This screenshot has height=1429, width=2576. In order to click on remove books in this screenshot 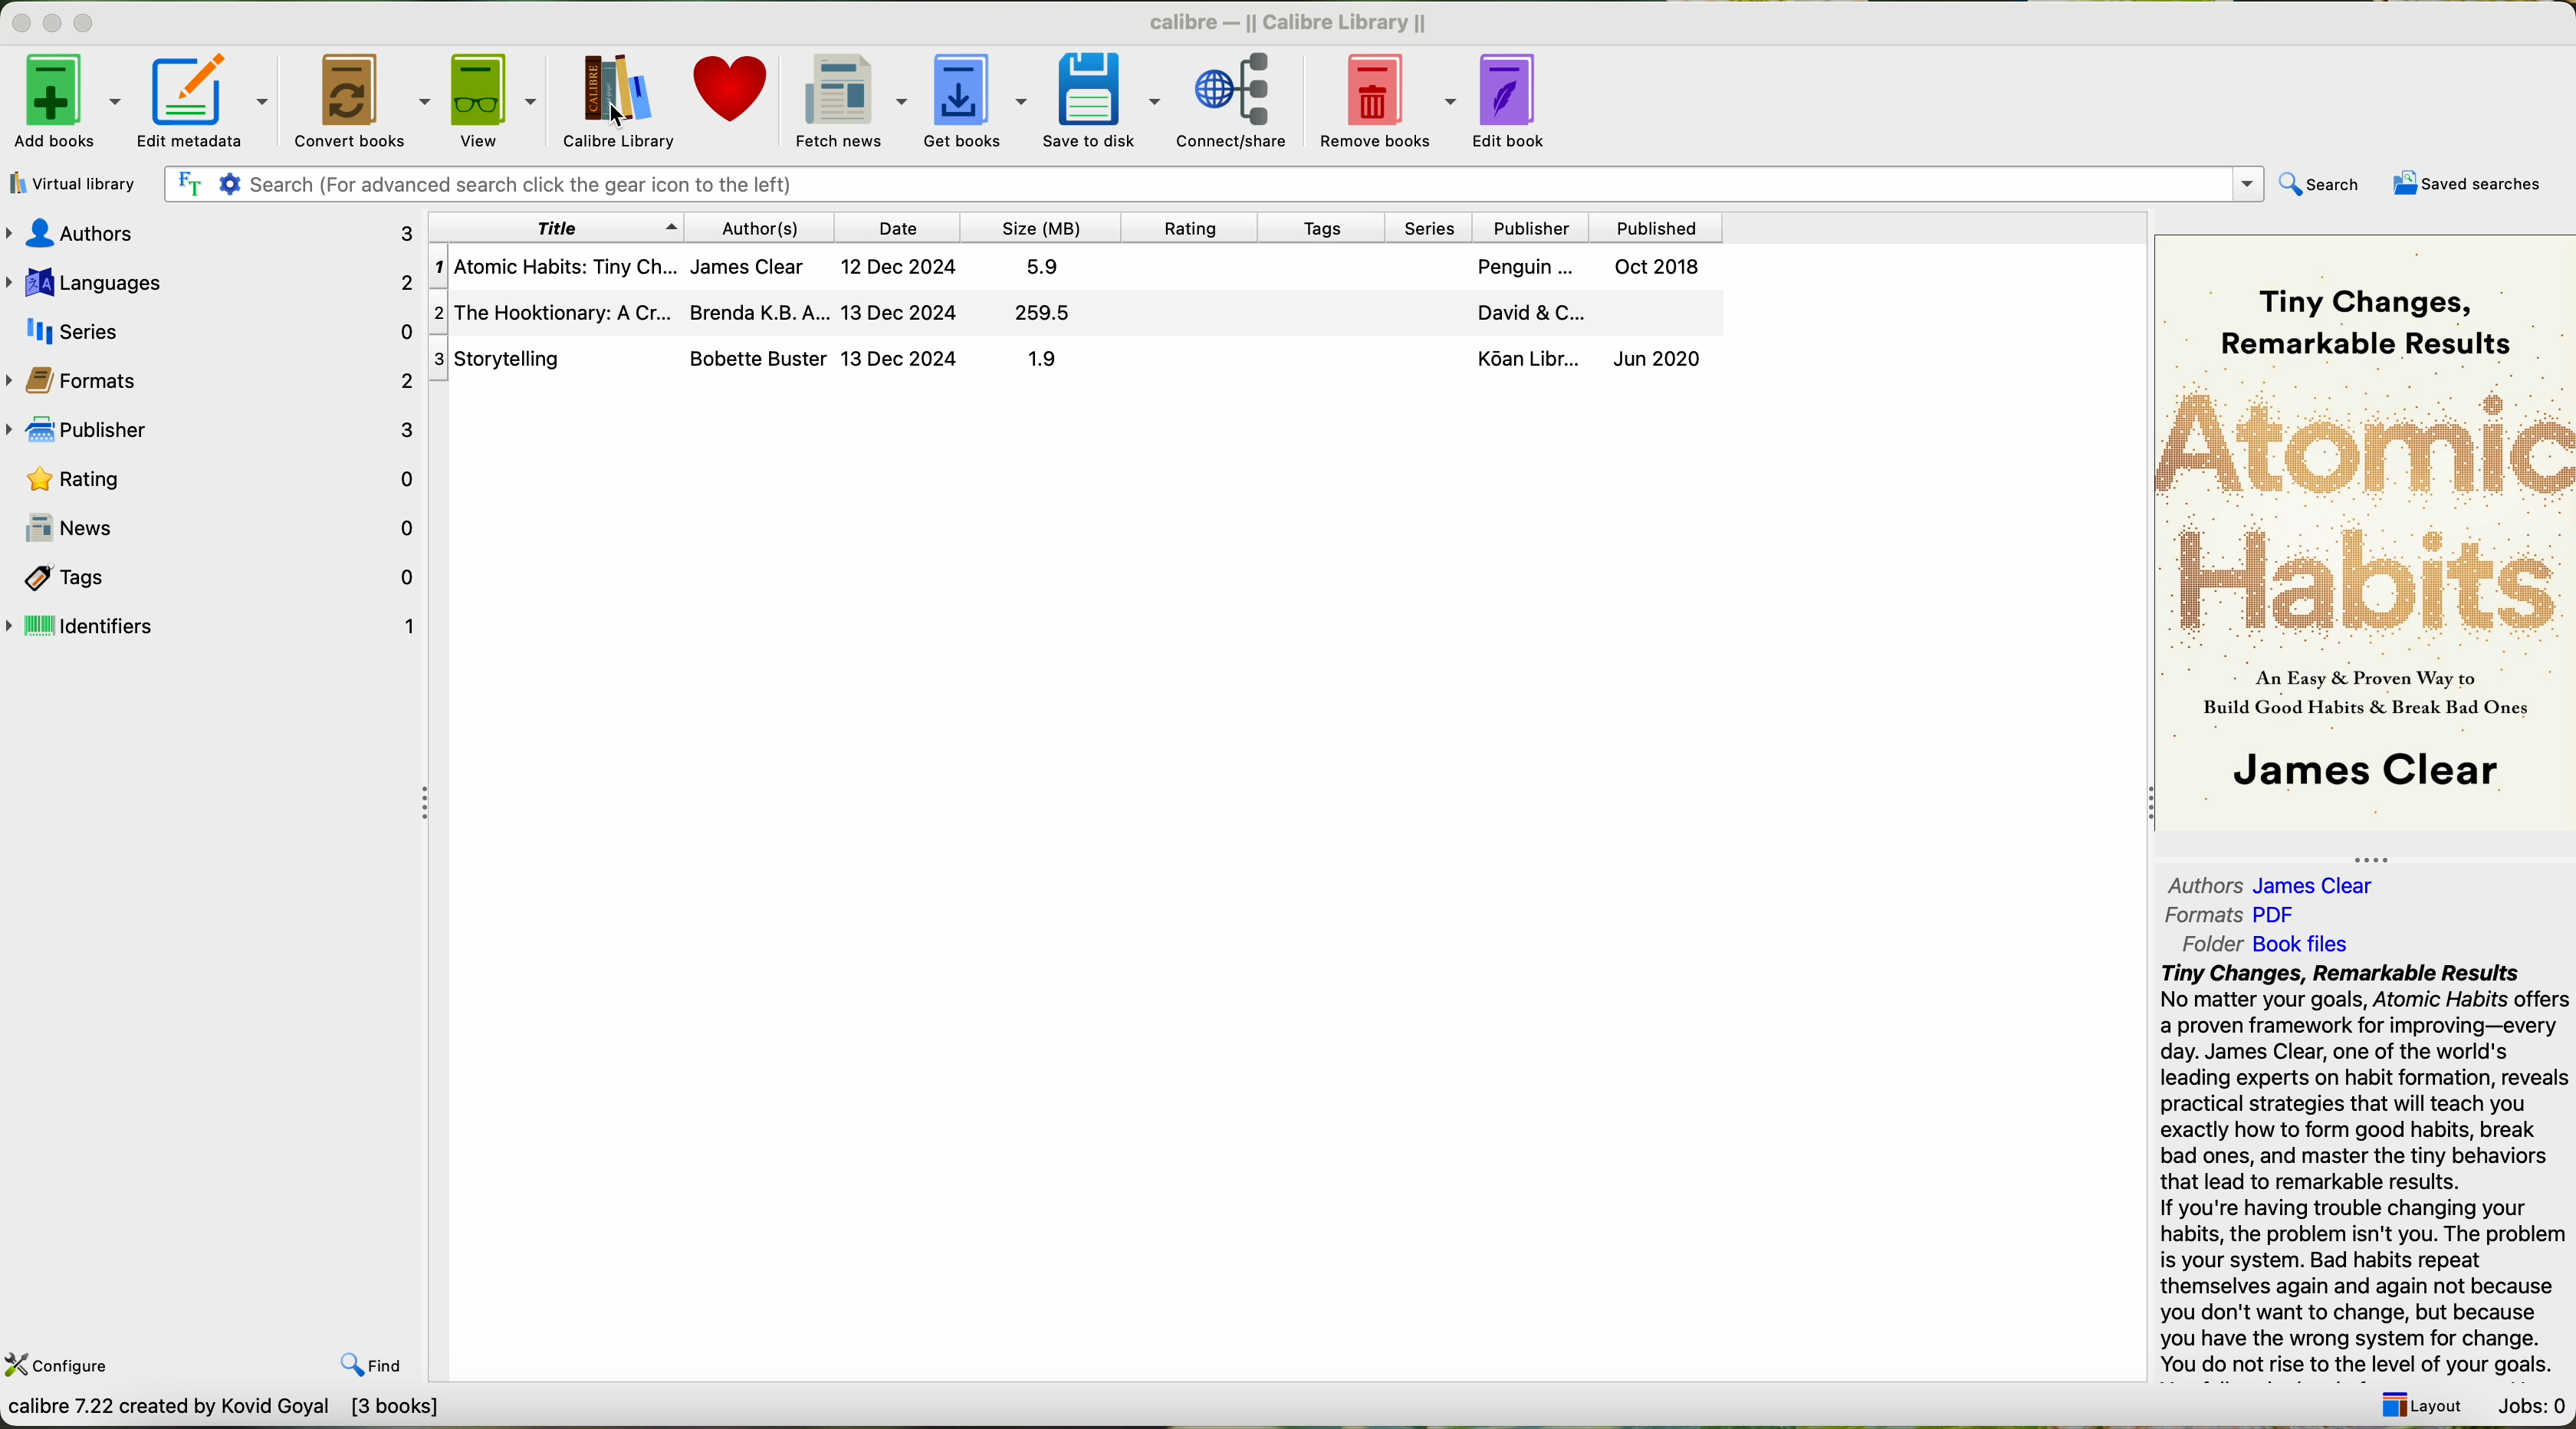, I will do `click(1386, 99)`.